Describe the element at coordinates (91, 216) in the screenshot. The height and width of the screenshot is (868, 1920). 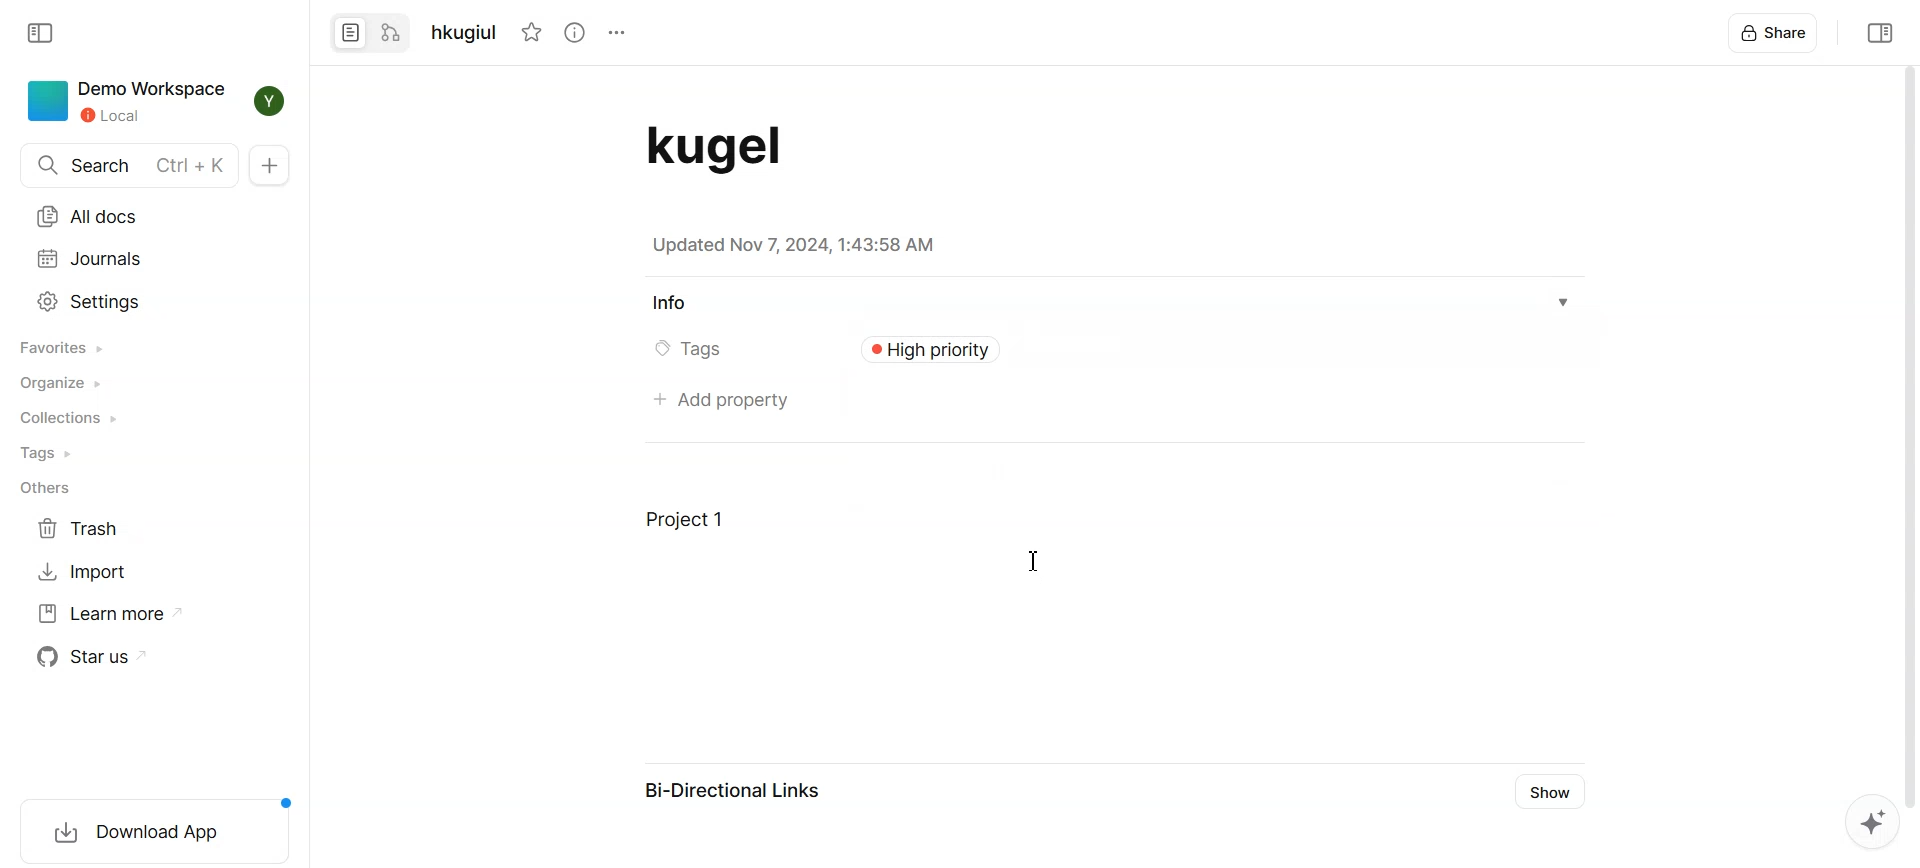
I see `All docs` at that location.